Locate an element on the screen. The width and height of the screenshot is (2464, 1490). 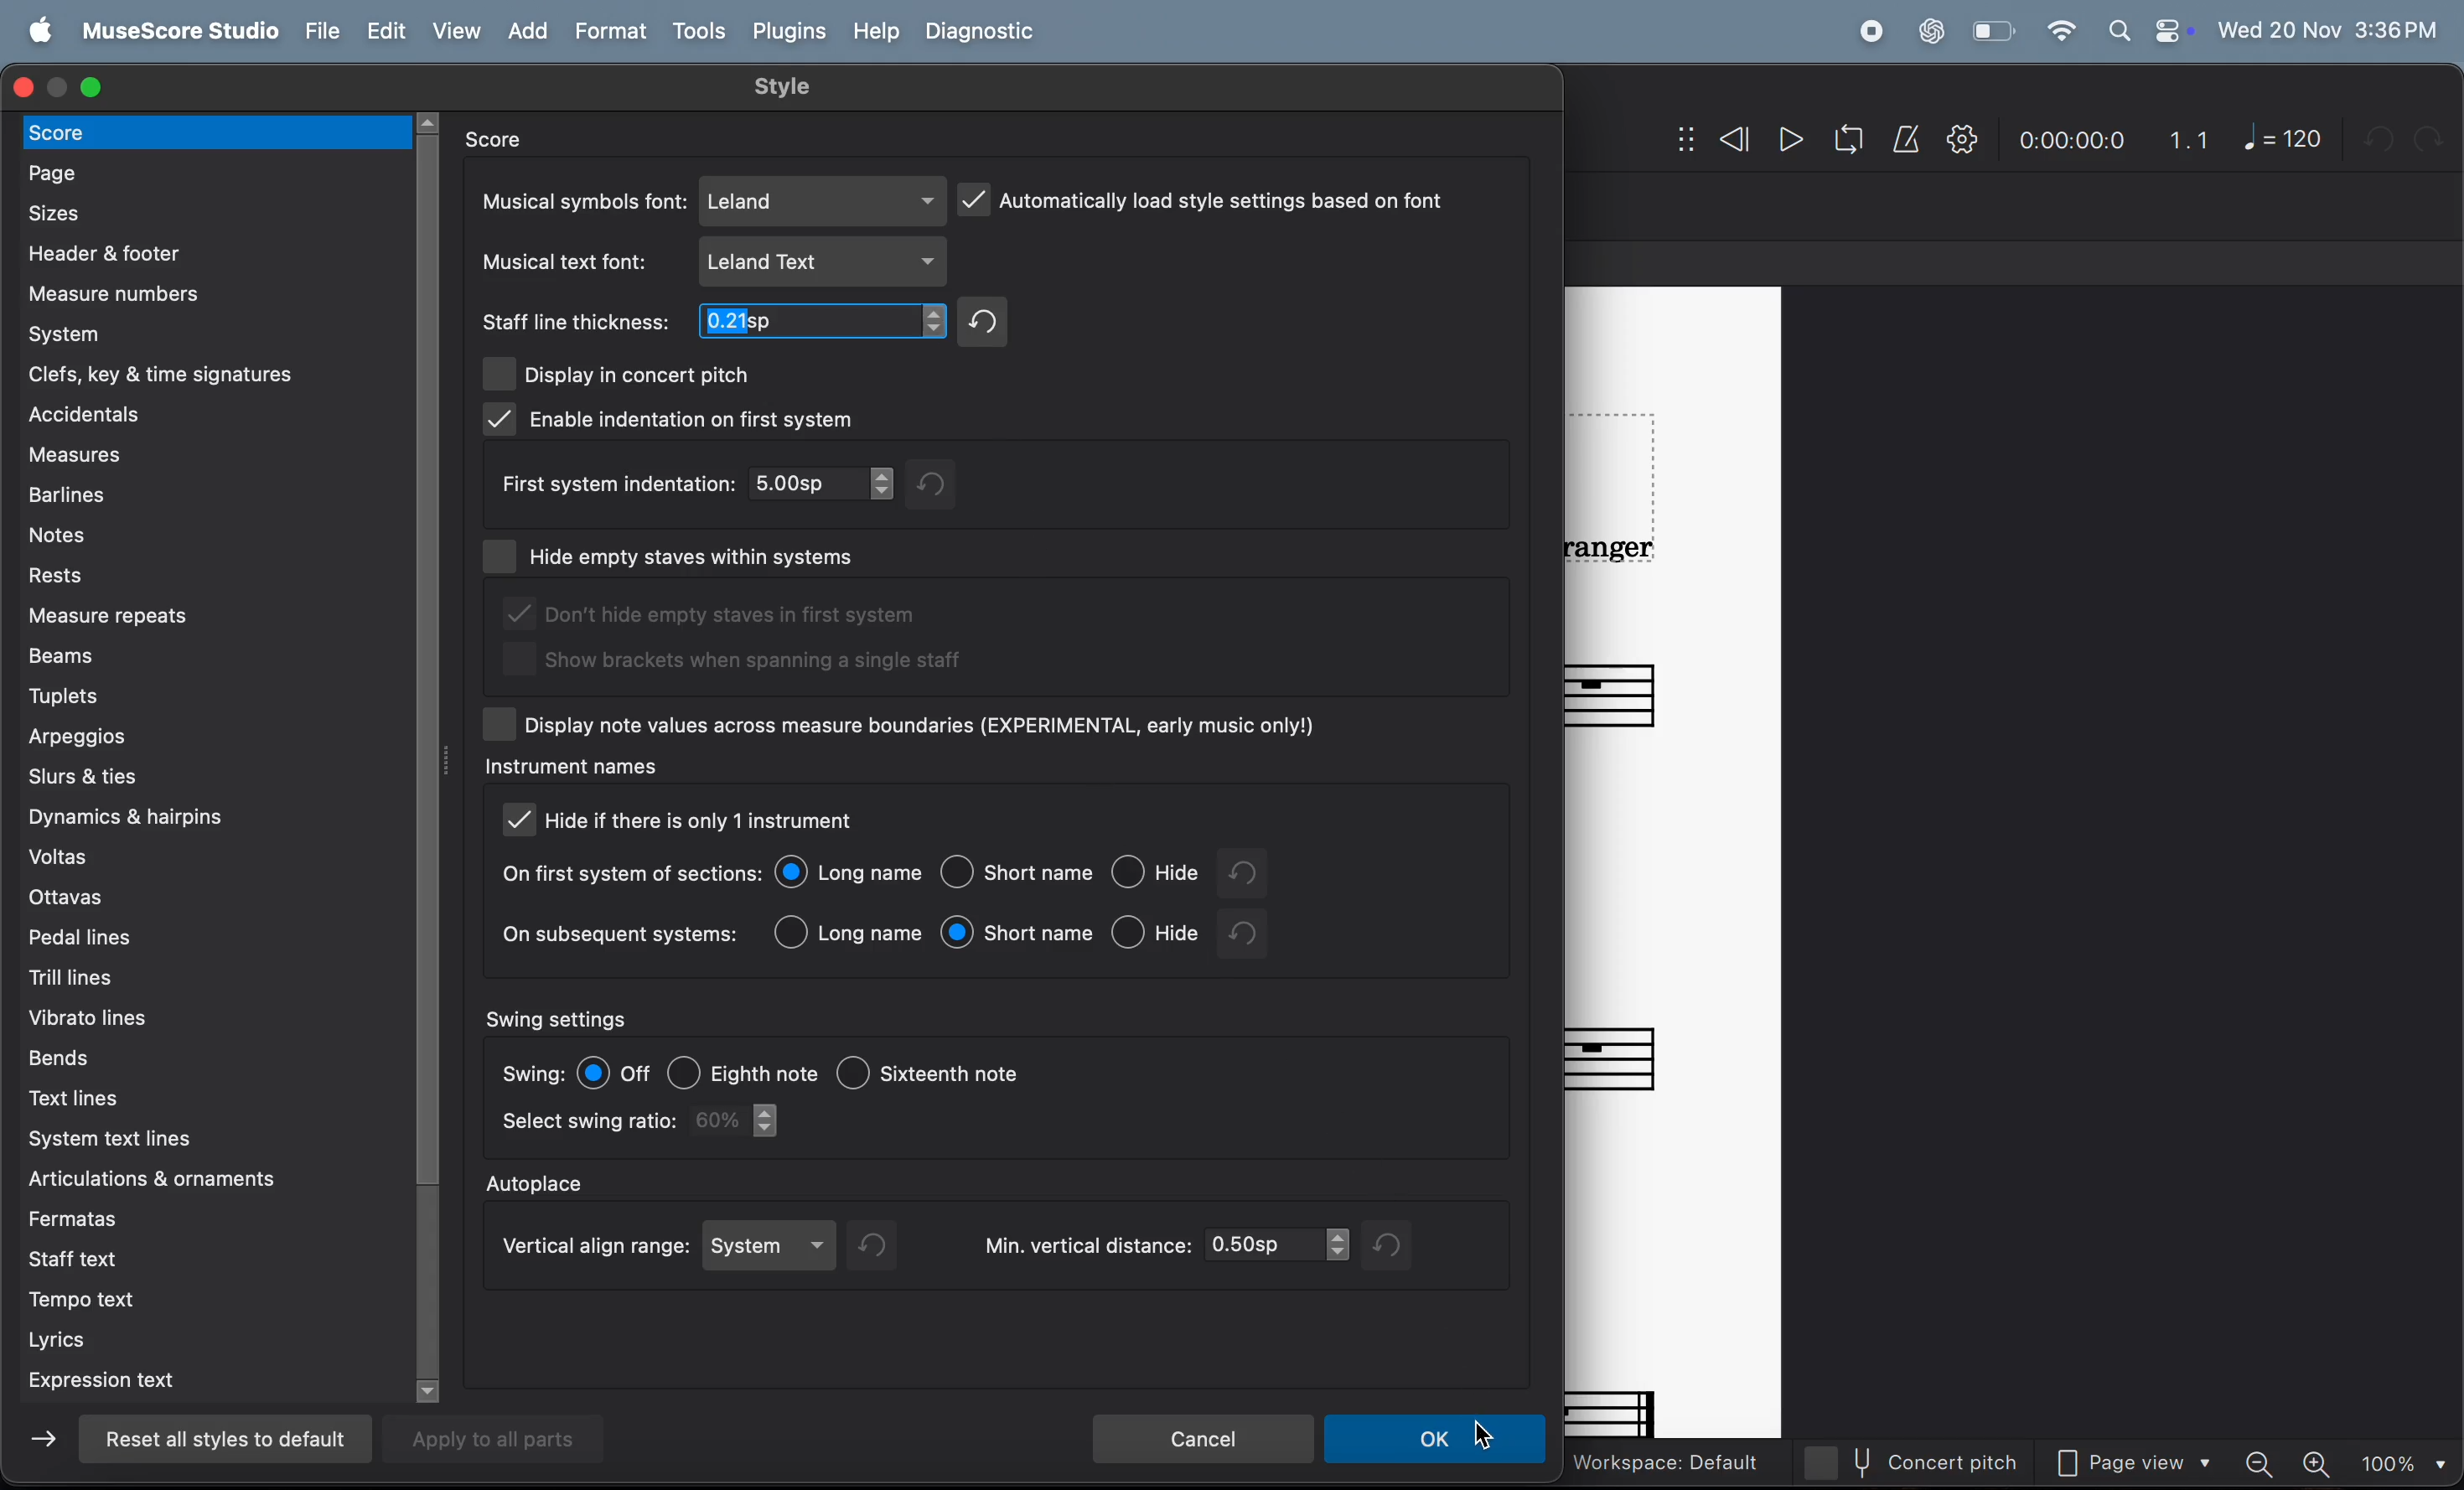
workspace default is located at coordinates (1664, 1464).